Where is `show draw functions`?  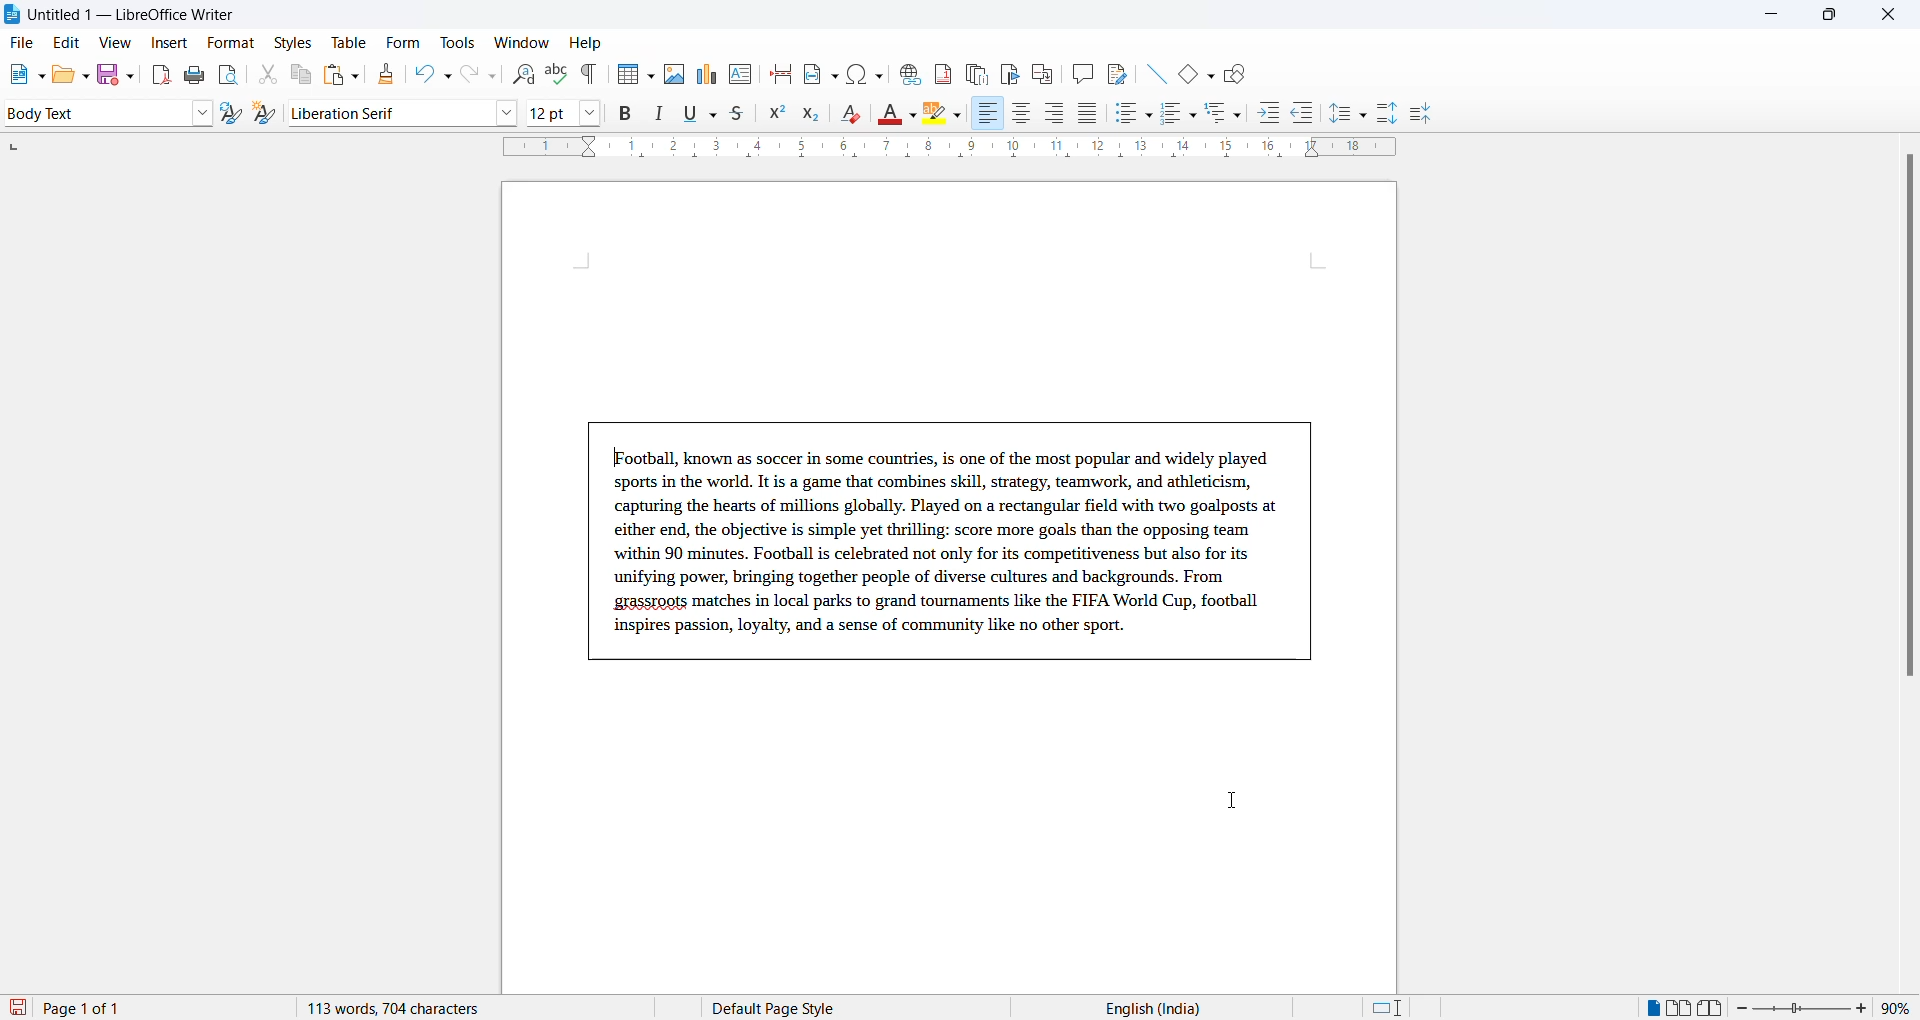 show draw functions is located at coordinates (1239, 72).